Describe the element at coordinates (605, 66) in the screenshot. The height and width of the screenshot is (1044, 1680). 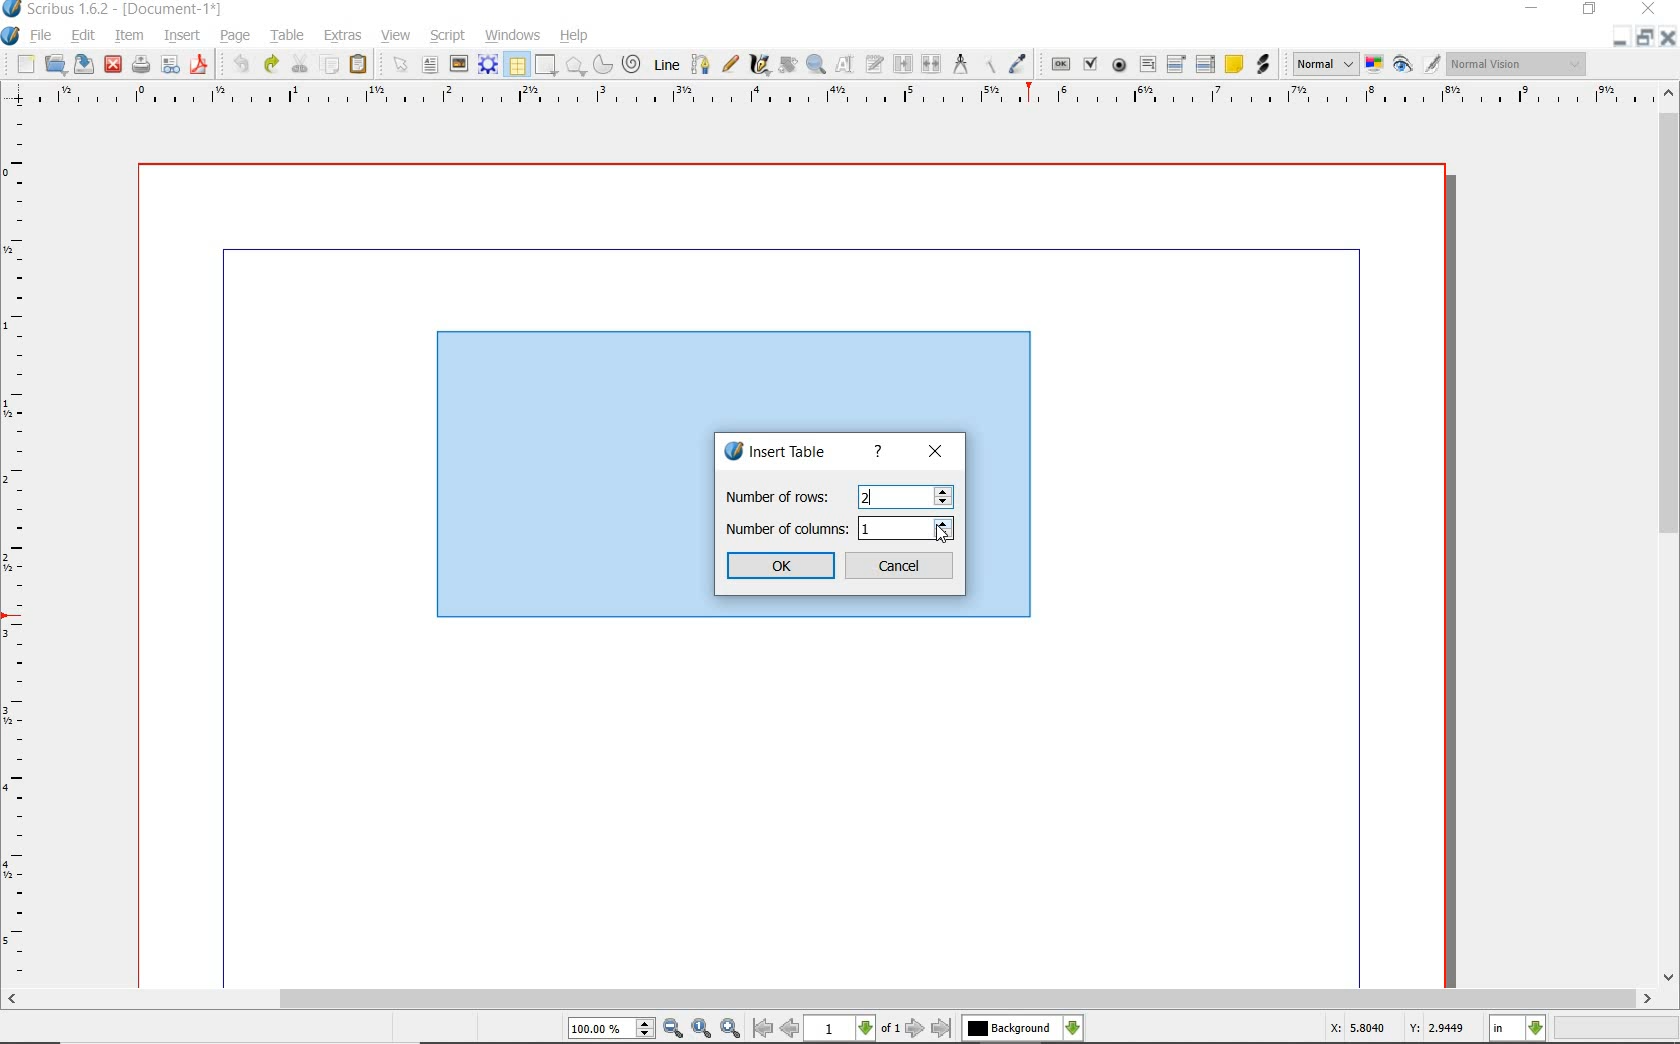
I see `arc` at that location.